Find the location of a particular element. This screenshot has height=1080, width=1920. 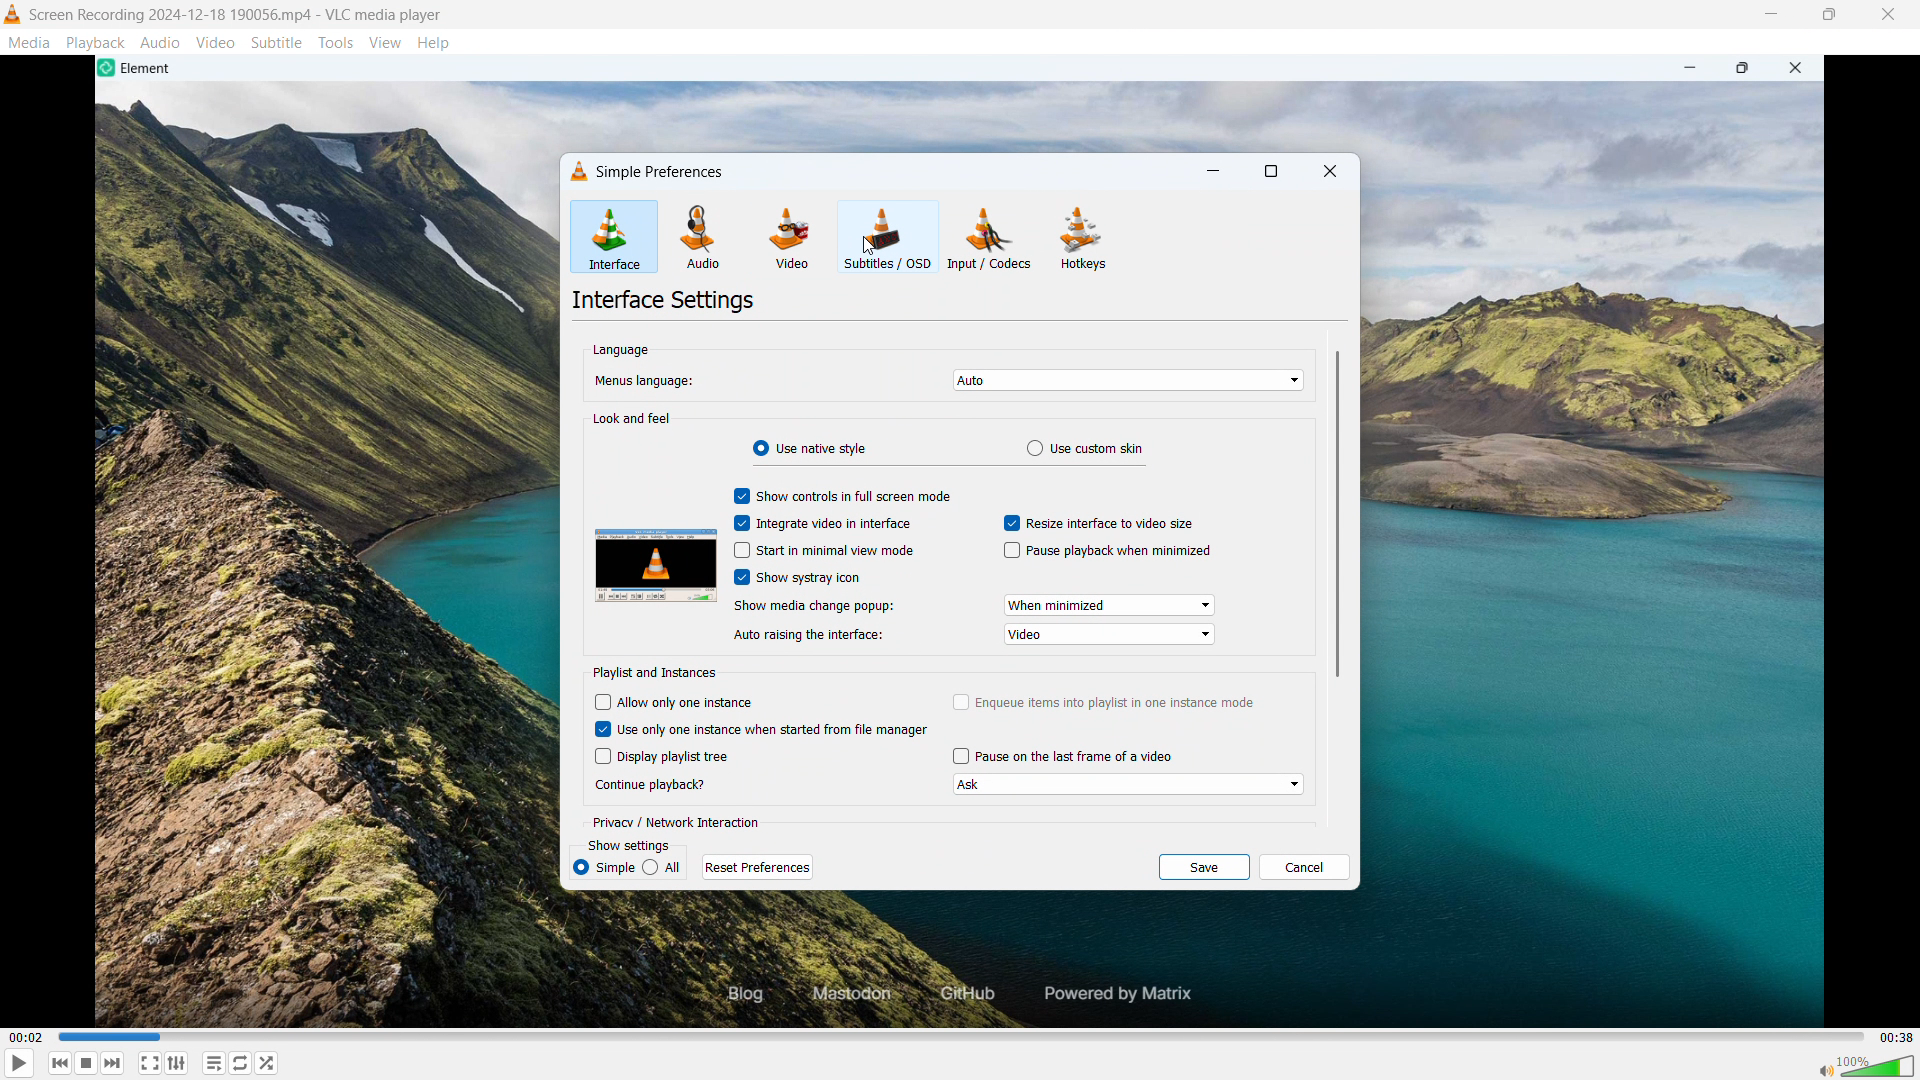

Subtitle  is located at coordinates (277, 43).